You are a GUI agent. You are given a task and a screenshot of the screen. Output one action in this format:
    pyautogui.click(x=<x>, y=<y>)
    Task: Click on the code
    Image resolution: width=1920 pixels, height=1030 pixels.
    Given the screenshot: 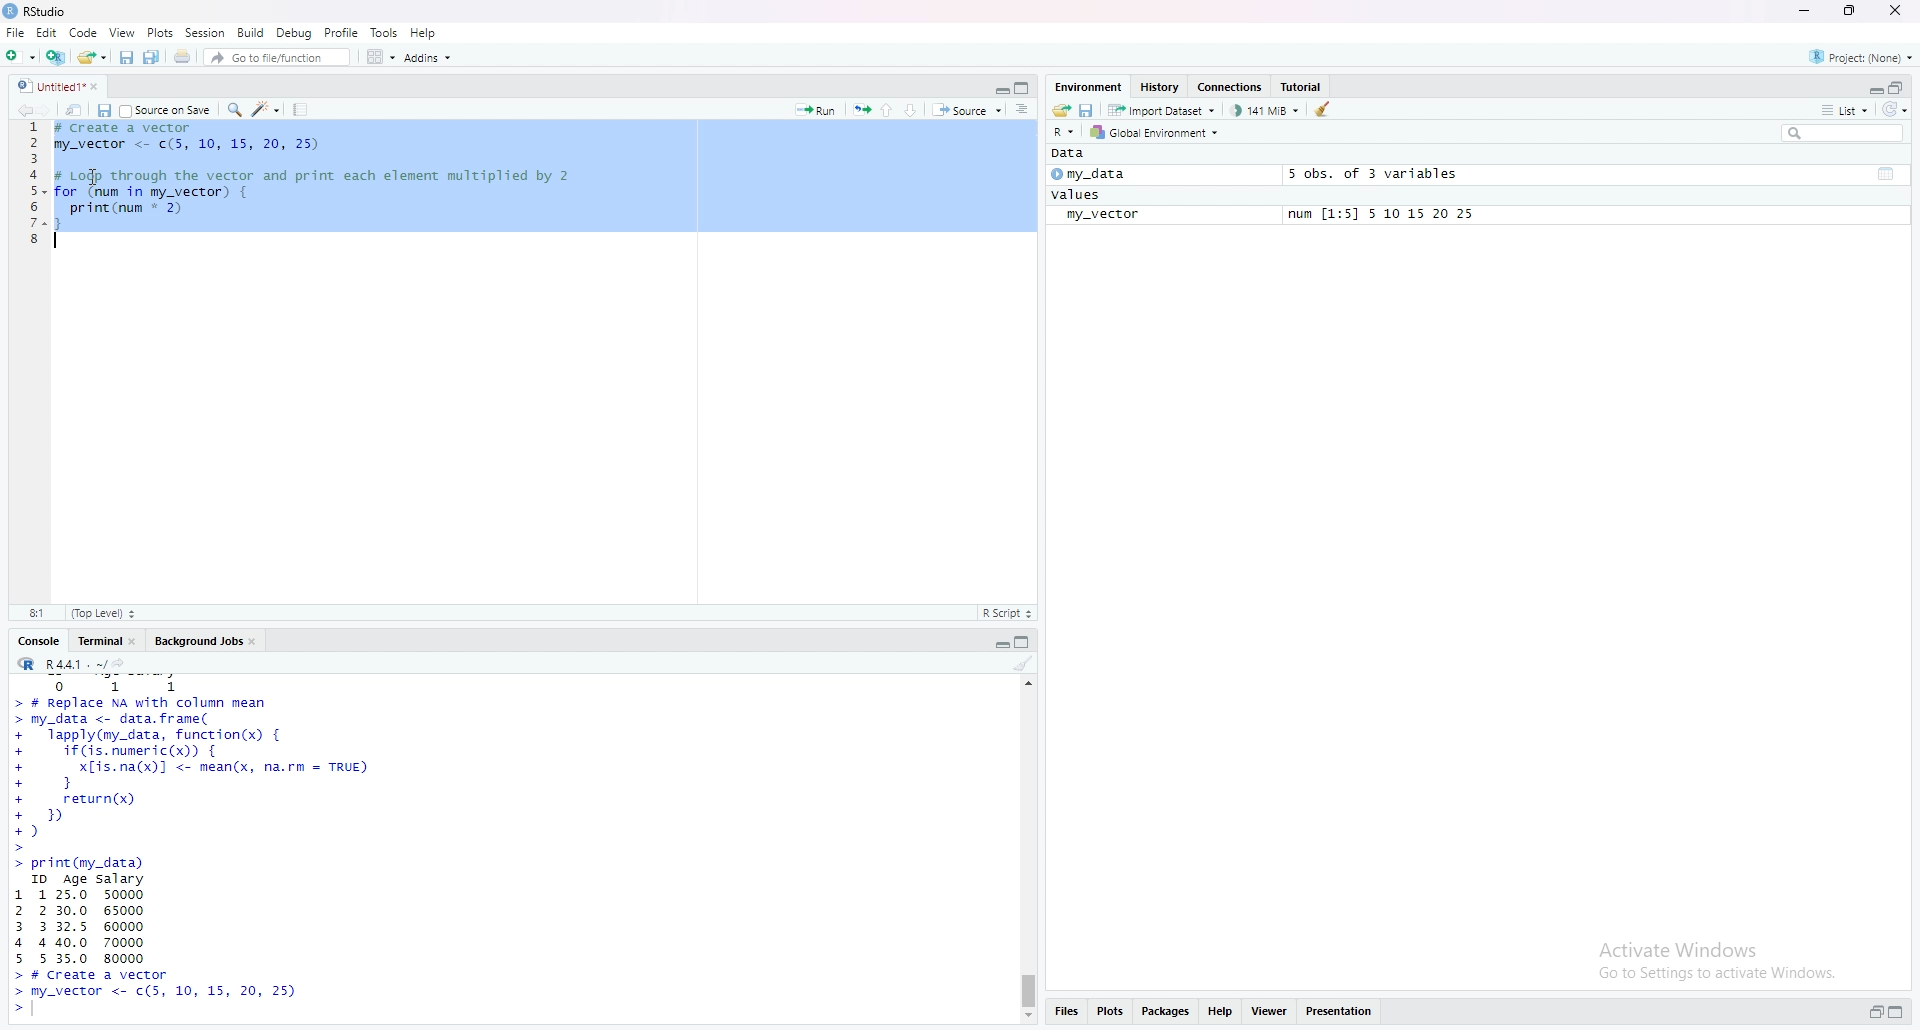 What is the action you would take?
    pyautogui.click(x=83, y=33)
    